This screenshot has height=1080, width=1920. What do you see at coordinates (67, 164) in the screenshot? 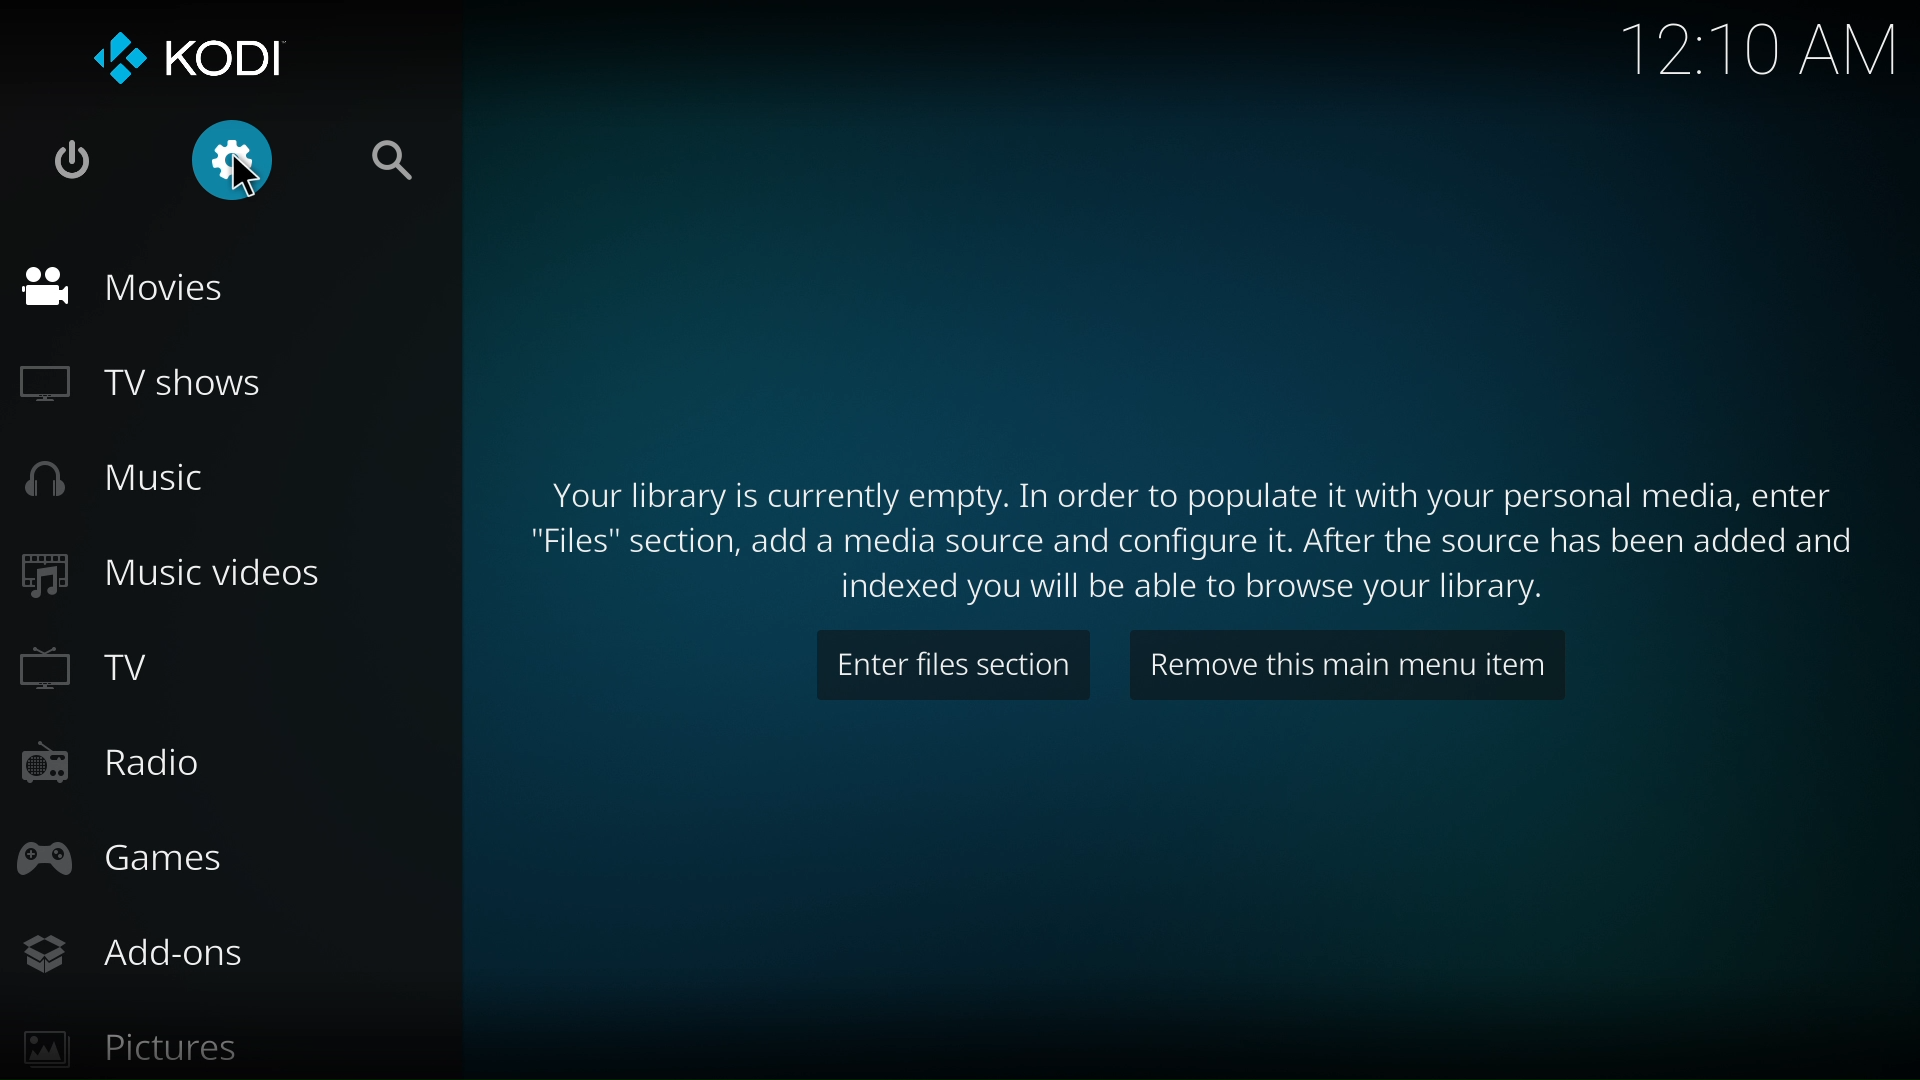
I see `exit` at bounding box center [67, 164].